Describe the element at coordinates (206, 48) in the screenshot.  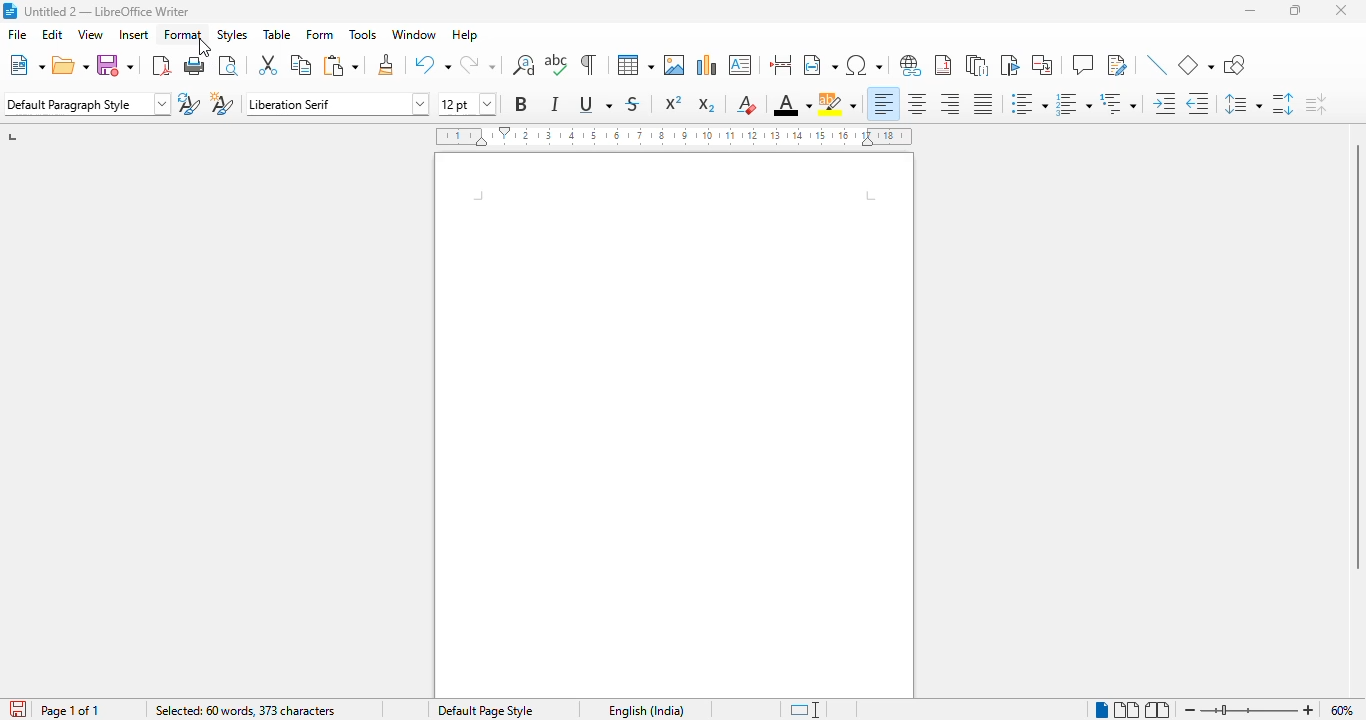
I see `cursor` at that location.